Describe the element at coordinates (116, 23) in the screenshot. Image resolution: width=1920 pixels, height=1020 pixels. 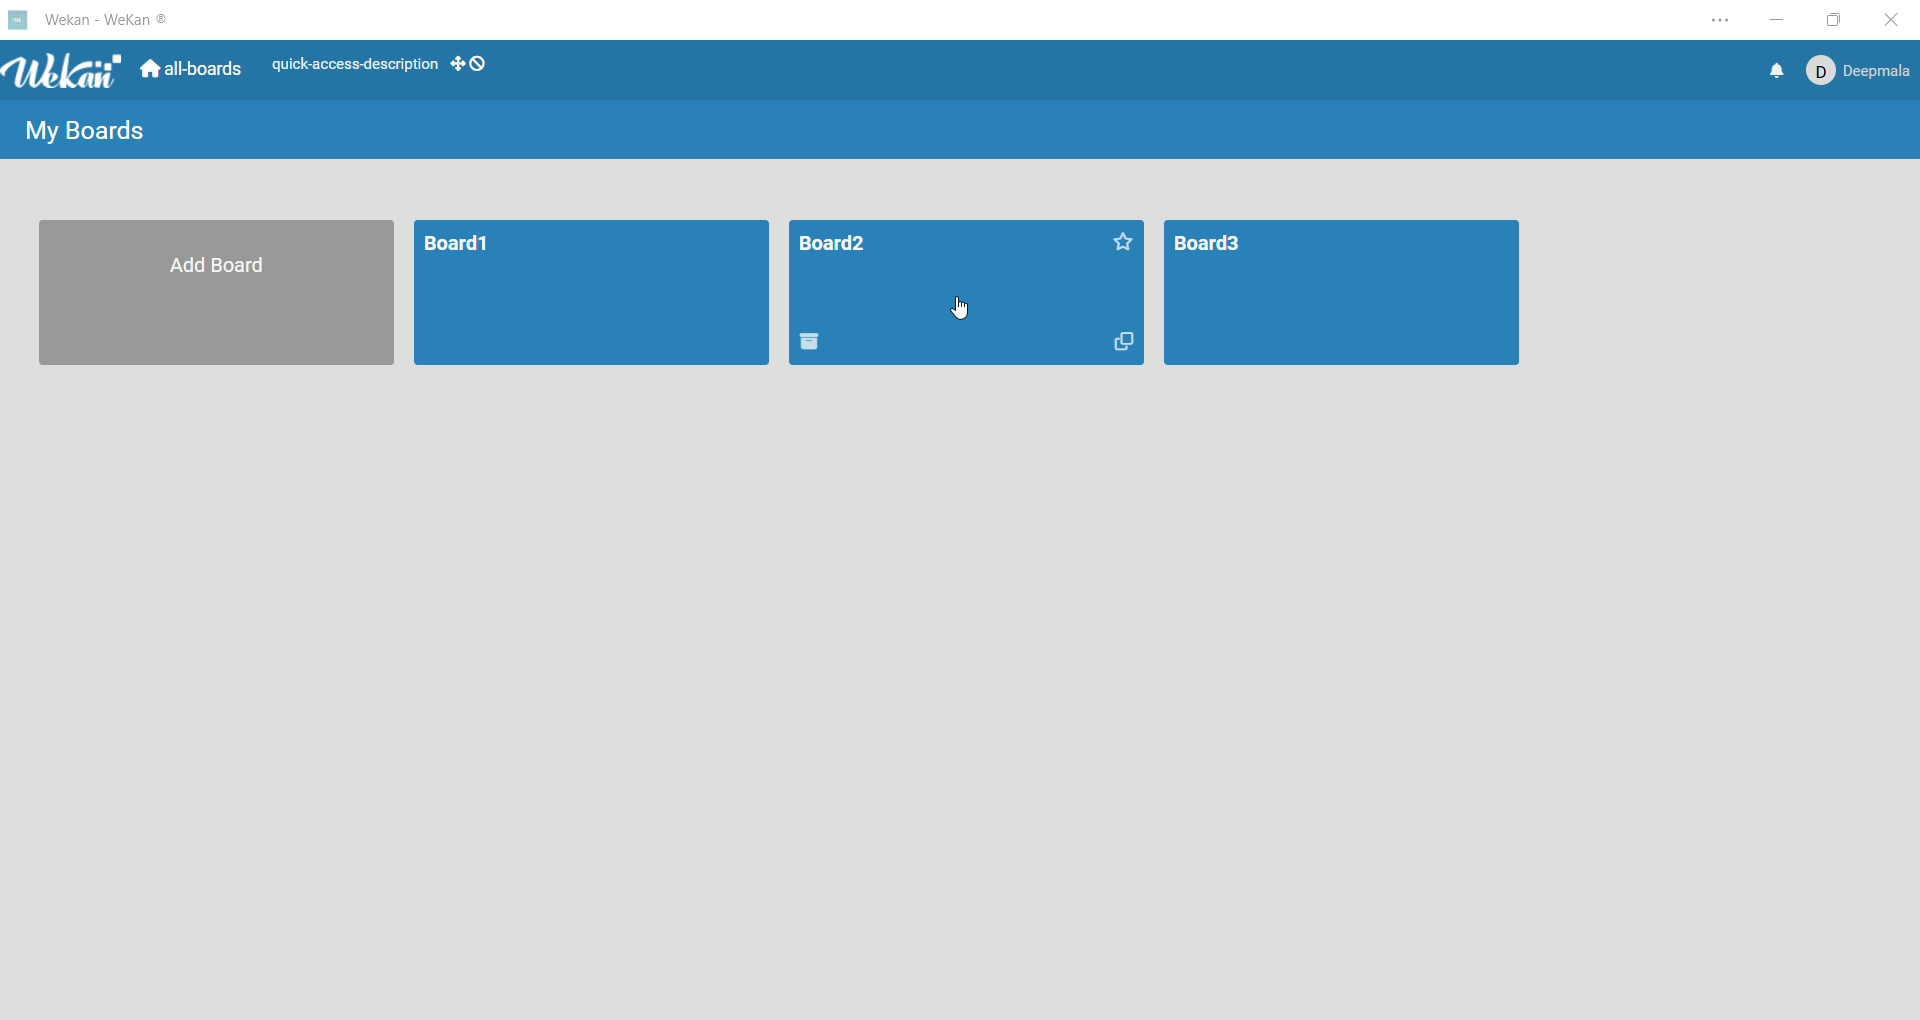
I see `wekan-wekan` at that location.